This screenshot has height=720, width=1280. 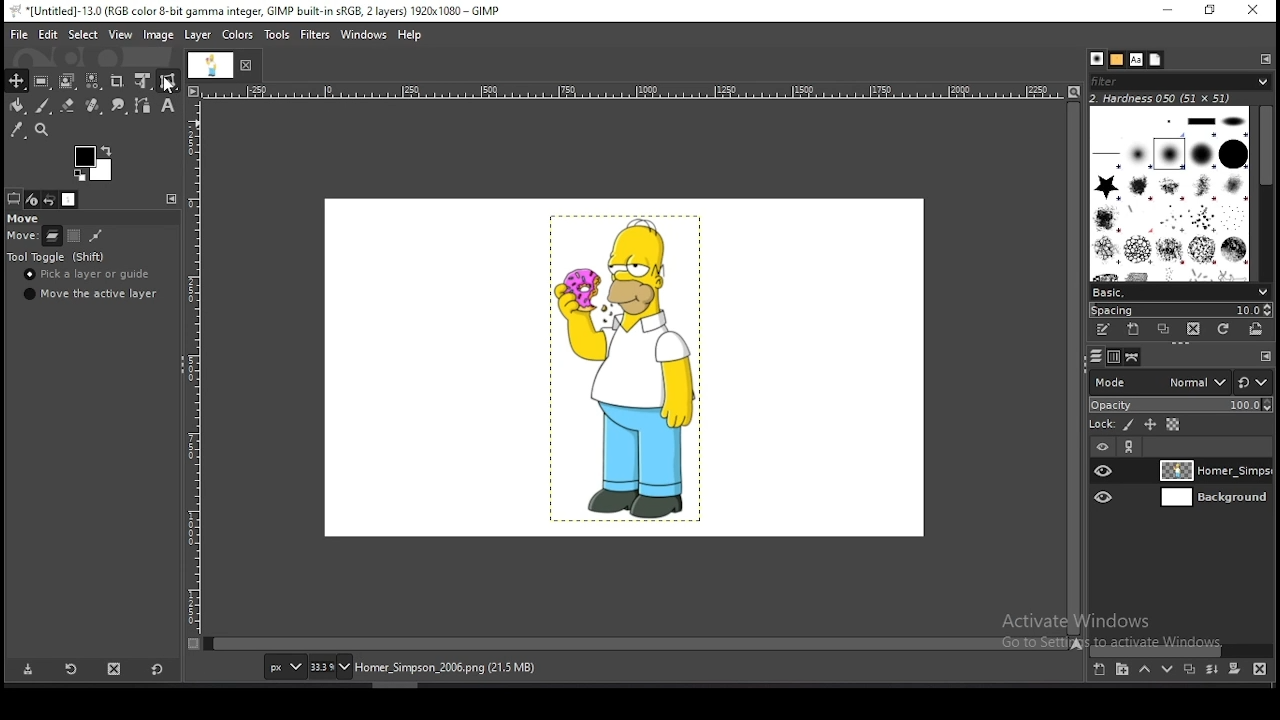 What do you see at coordinates (93, 105) in the screenshot?
I see `healing tool` at bounding box center [93, 105].